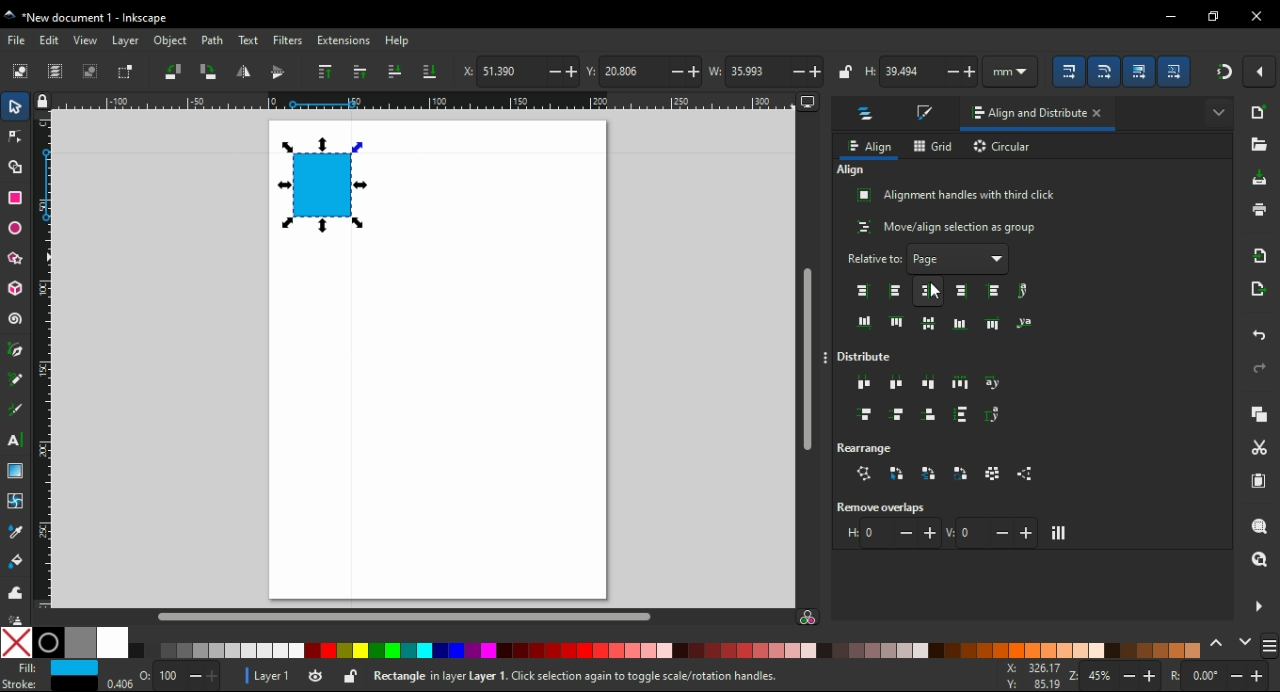  I want to click on text tool, so click(18, 440).